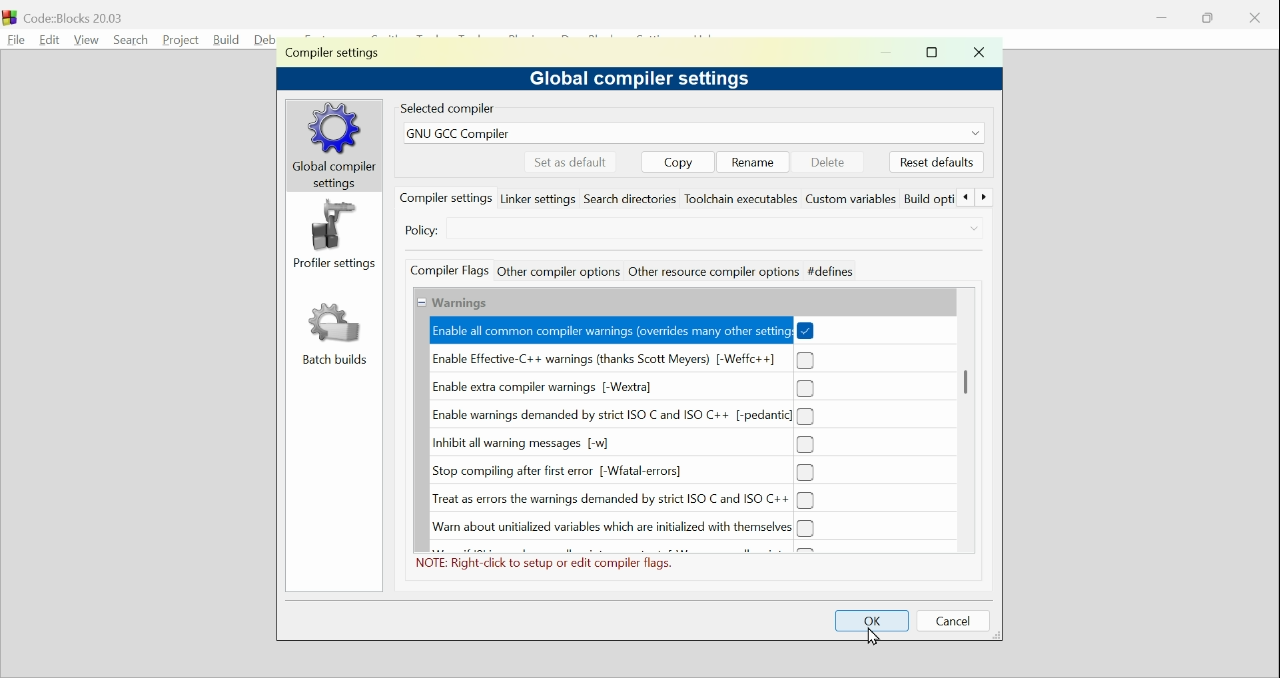 This screenshot has height=678, width=1280. I want to click on GNUGCC compiler, so click(692, 133).